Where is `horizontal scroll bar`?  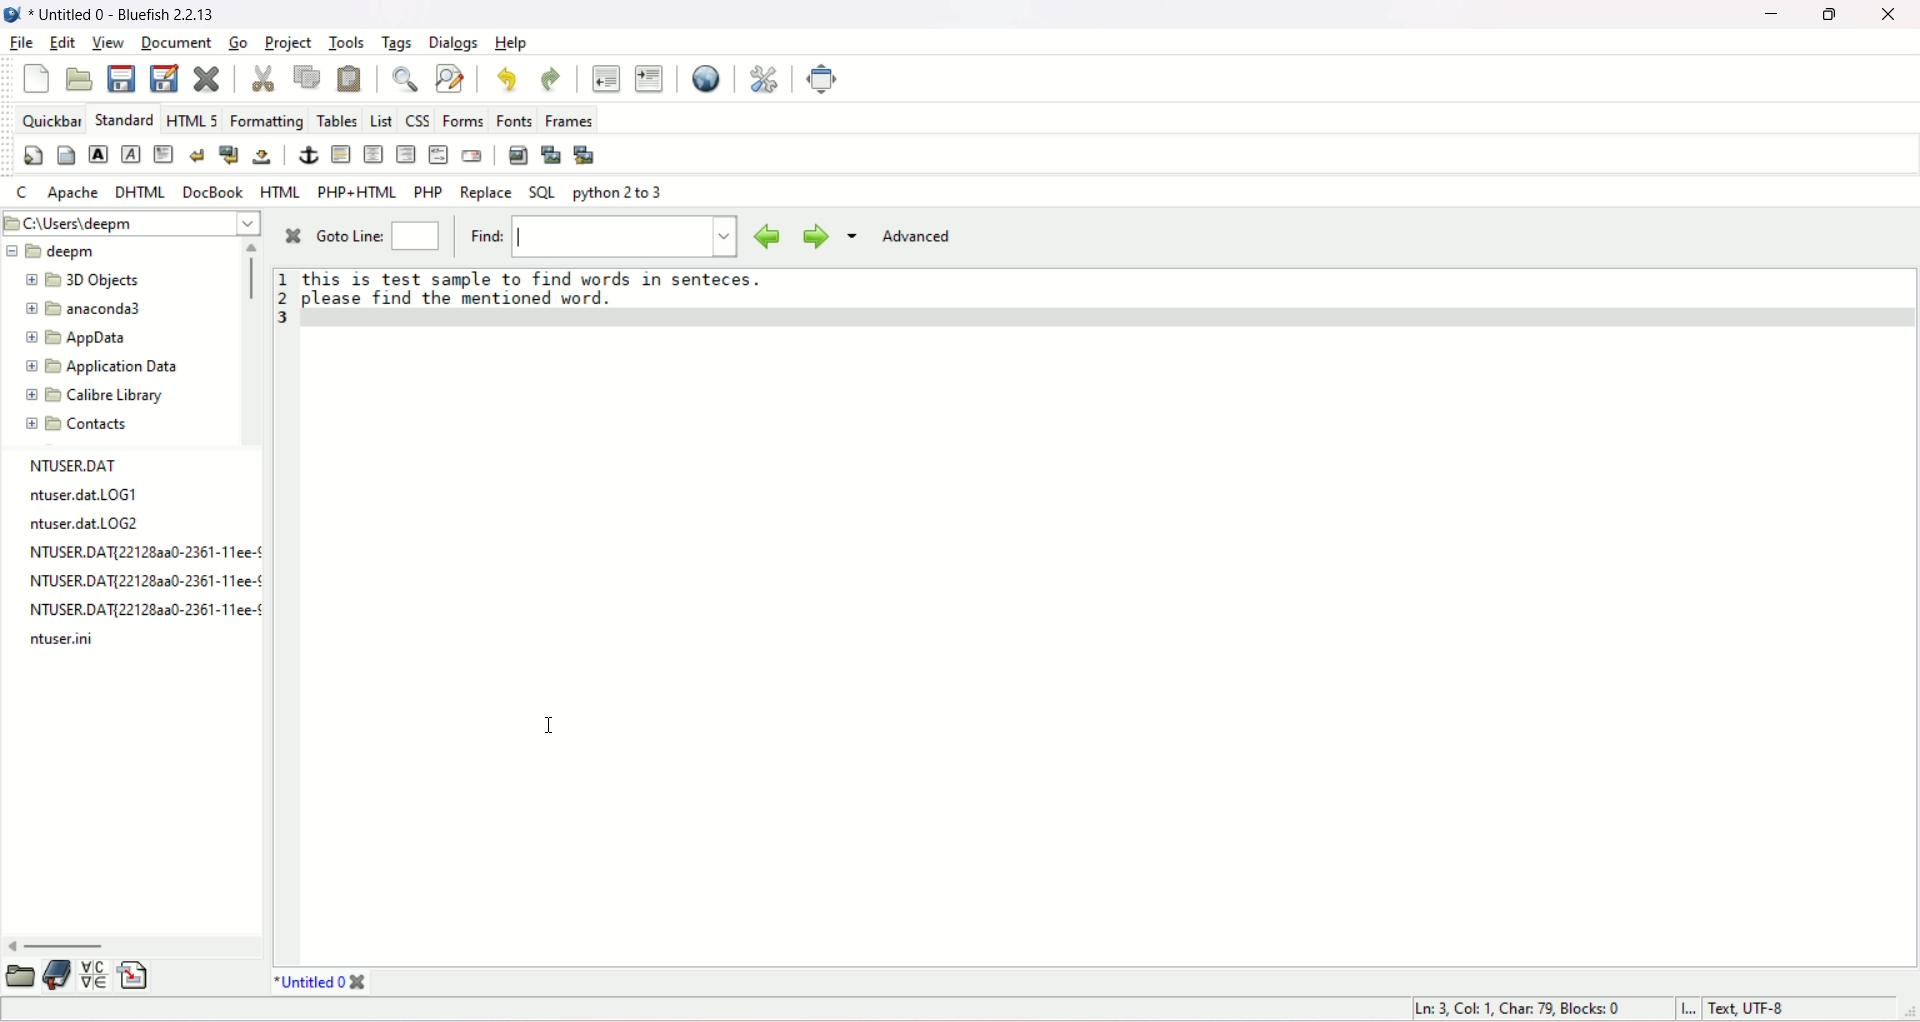 horizontal scroll bar is located at coordinates (57, 945).